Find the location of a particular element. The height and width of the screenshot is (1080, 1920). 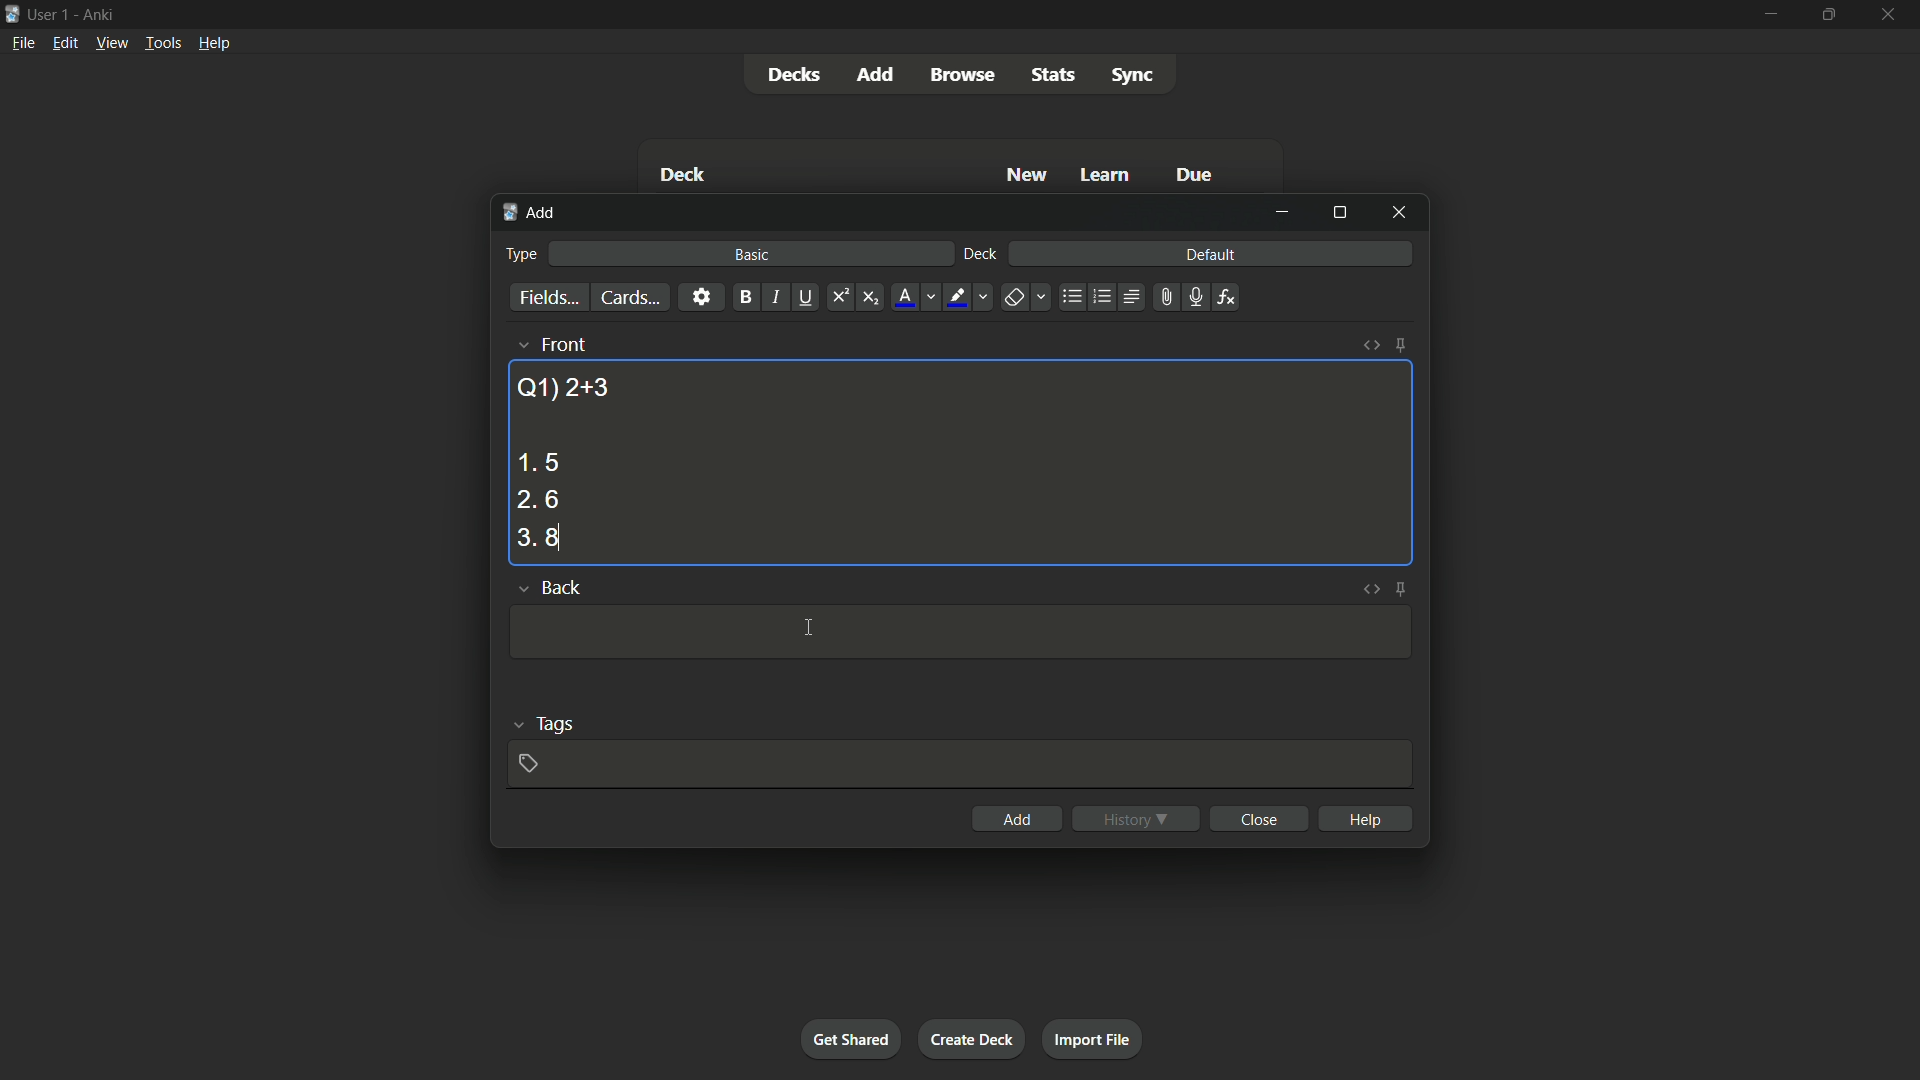

user 1 is located at coordinates (49, 11).